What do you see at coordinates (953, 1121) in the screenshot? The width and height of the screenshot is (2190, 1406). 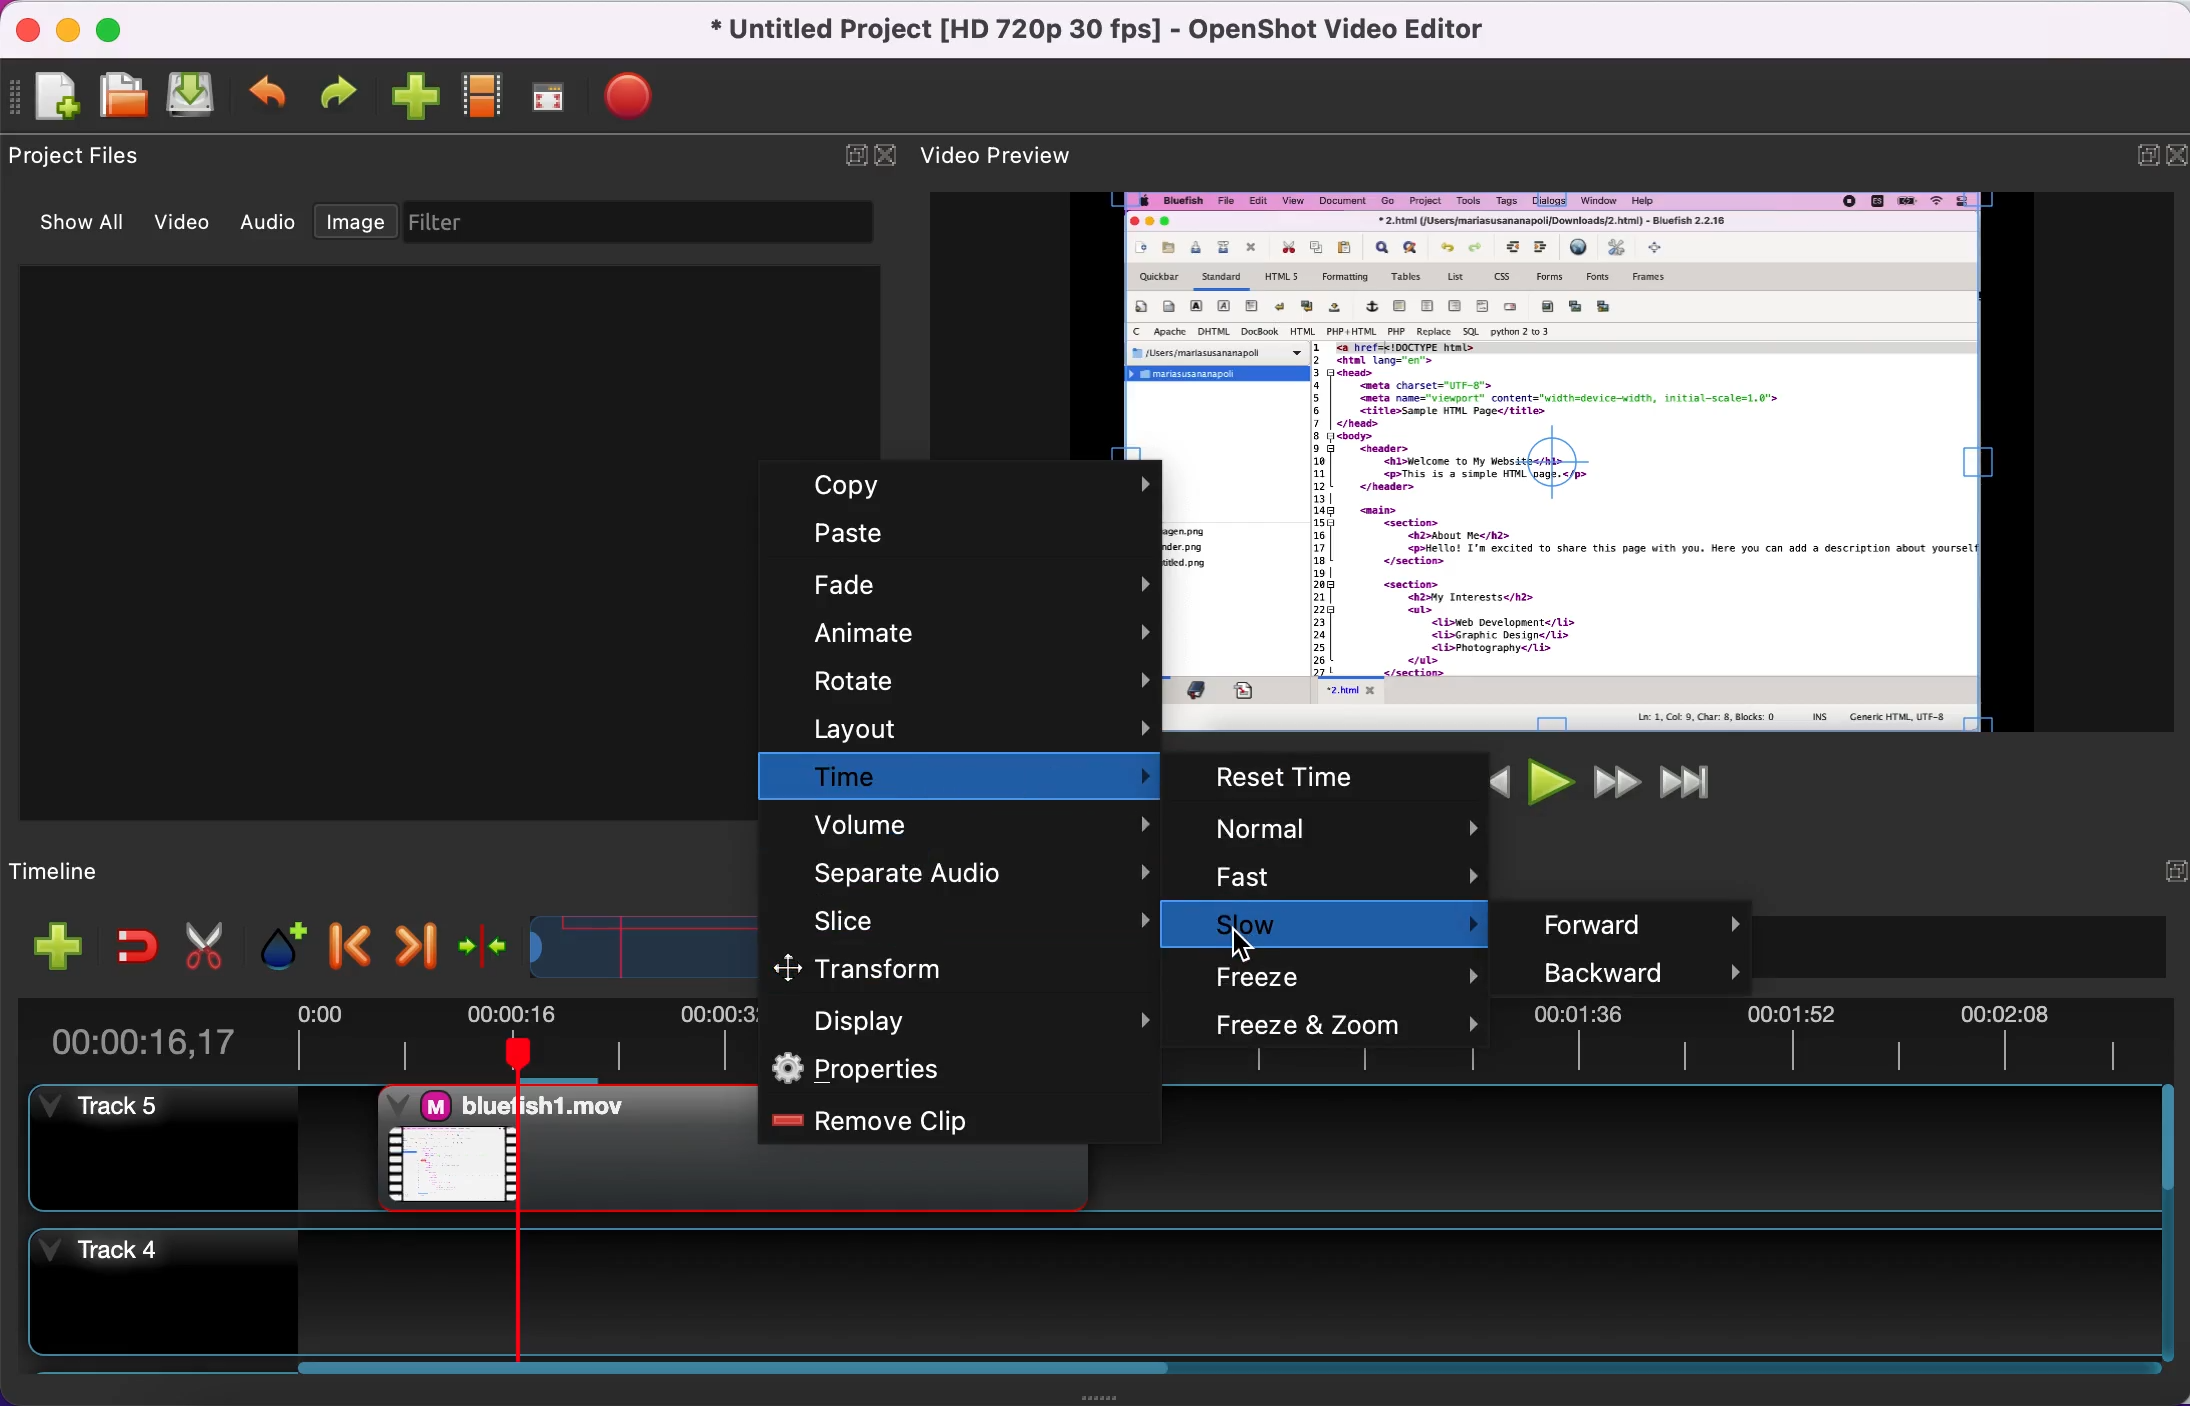 I see `remove clip` at bounding box center [953, 1121].